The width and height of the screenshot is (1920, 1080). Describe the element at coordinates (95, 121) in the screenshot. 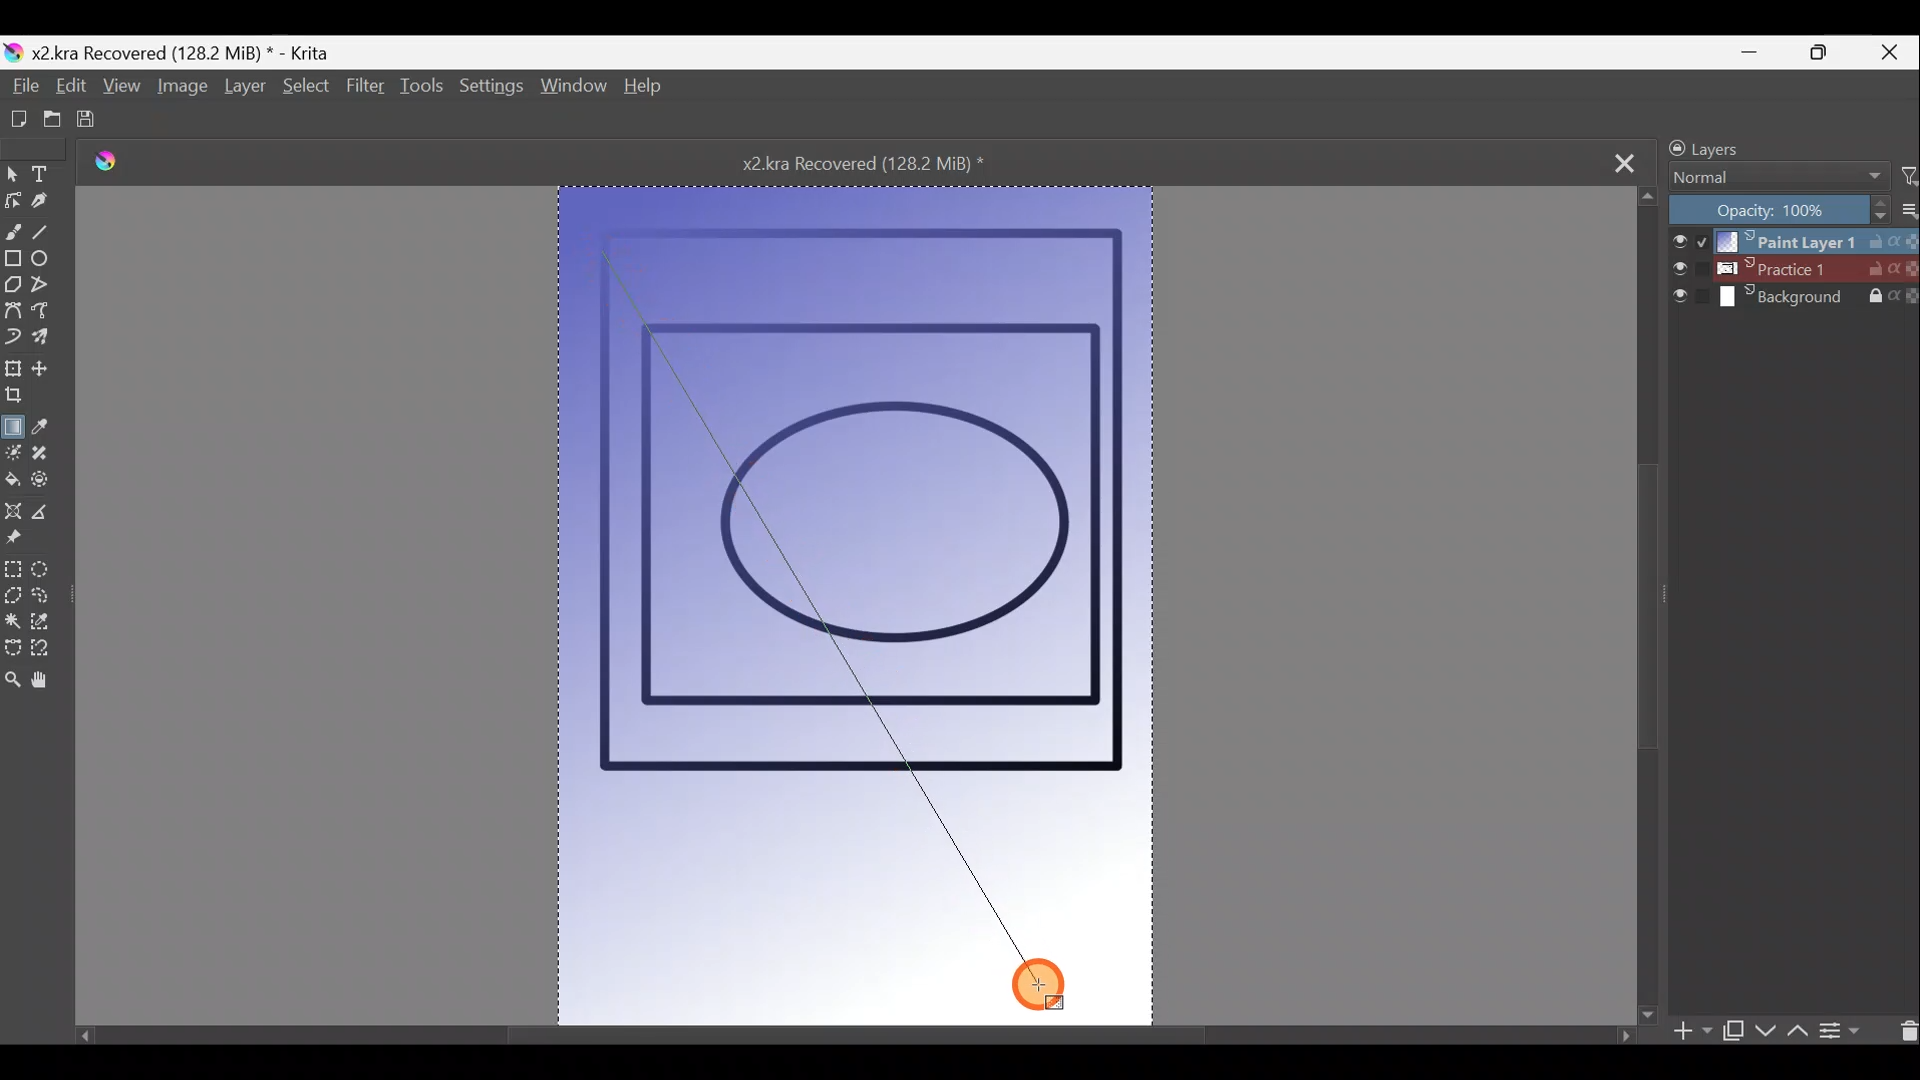

I see `Save` at that location.